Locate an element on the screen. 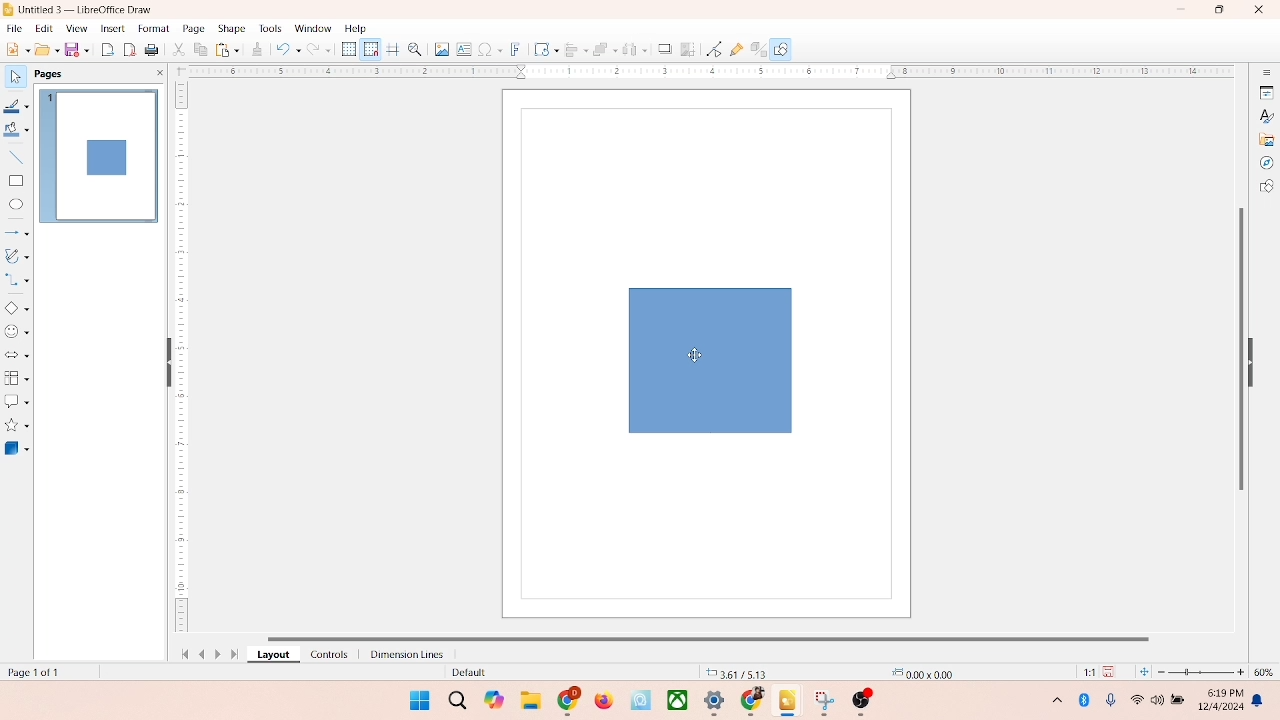 The image size is (1280, 720). notification is located at coordinates (1261, 701).